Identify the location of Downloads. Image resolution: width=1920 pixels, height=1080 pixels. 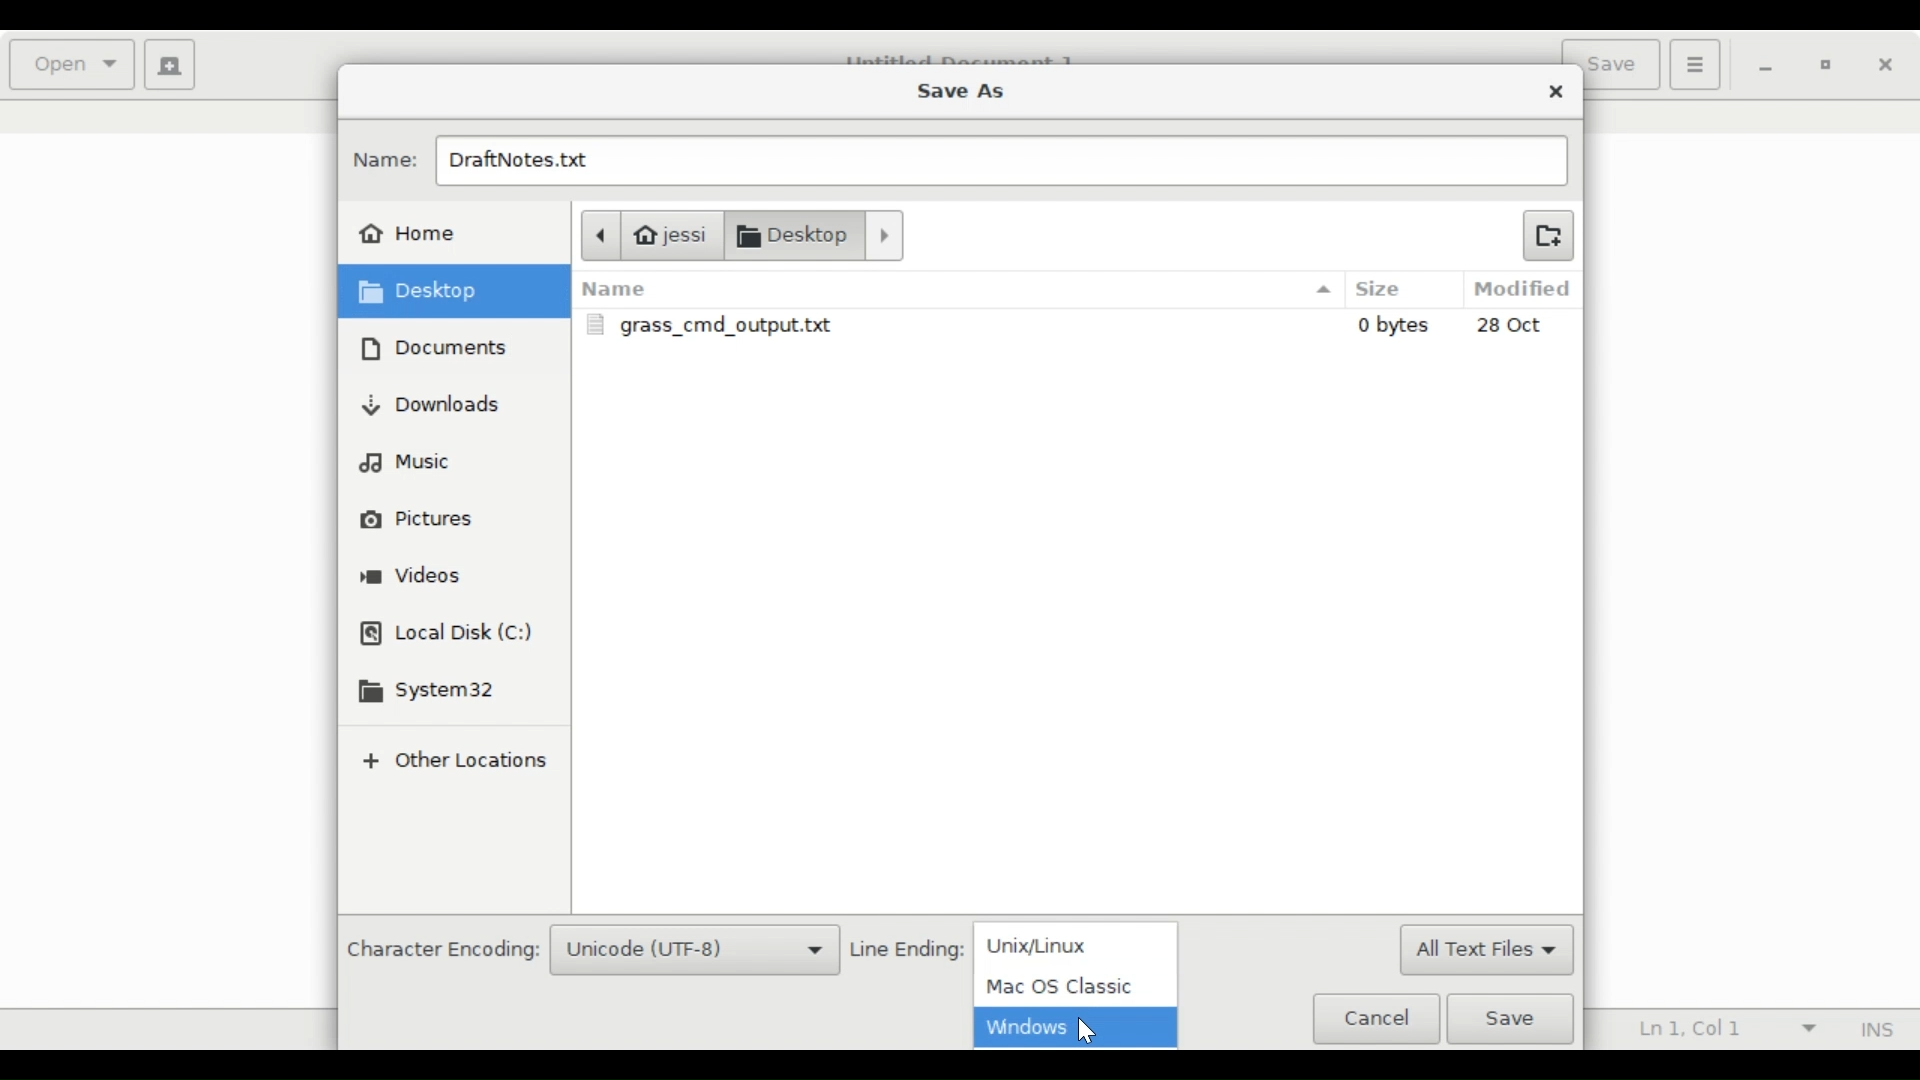
(433, 404).